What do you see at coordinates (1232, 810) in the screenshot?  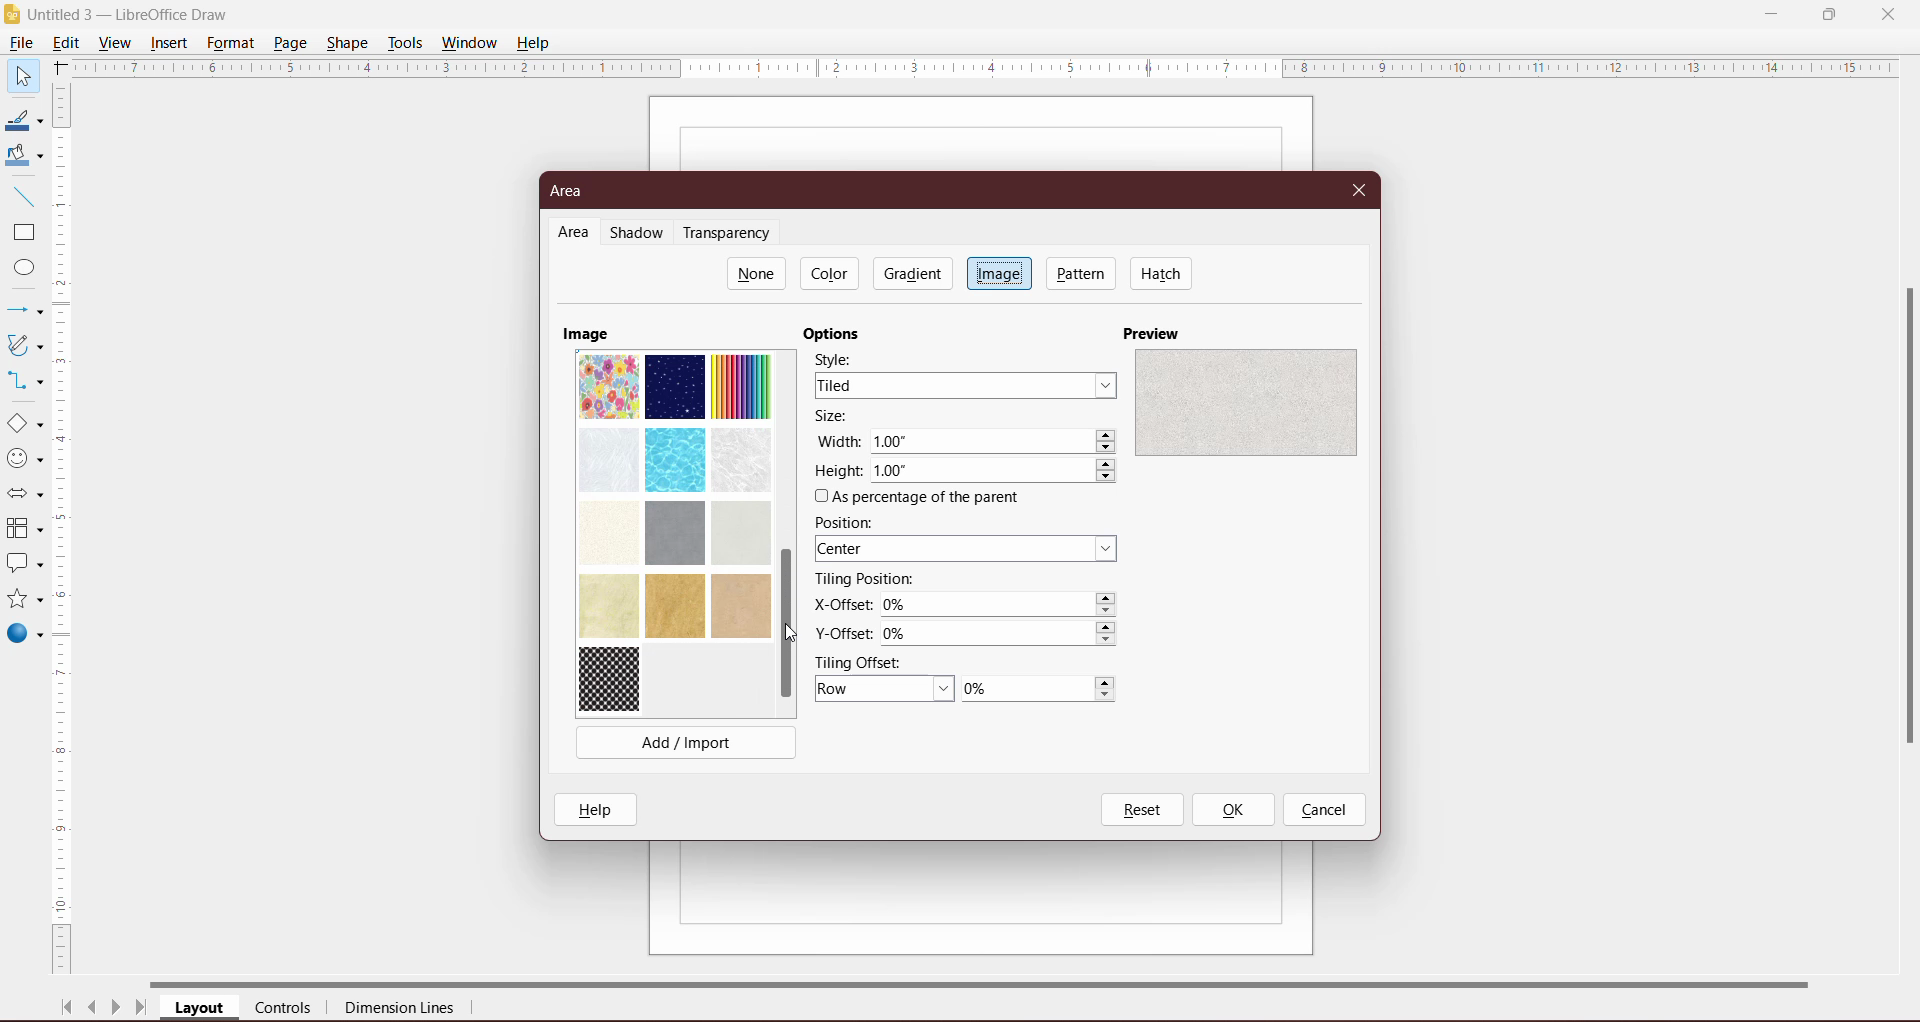 I see `OK` at bounding box center [1232, 810].